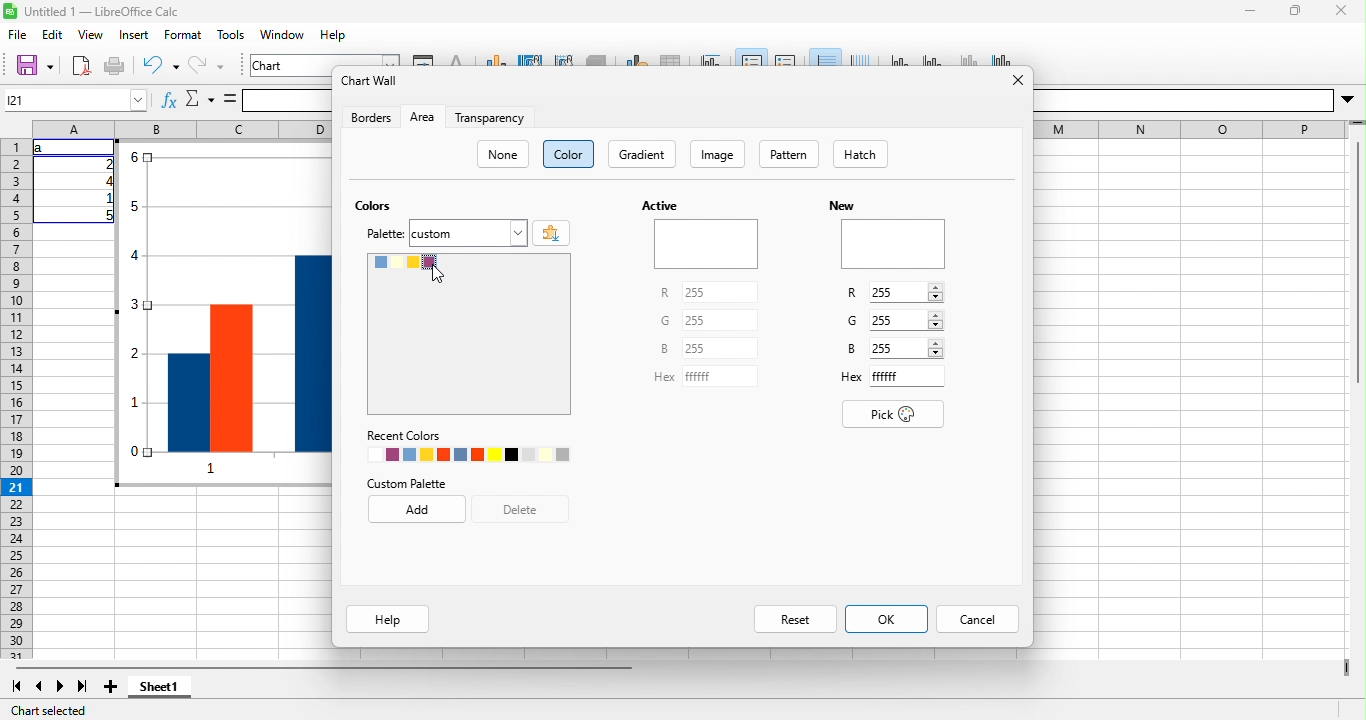 The width and height of the screenshot is (1366, 720). What do you see at coordinates (852, 377) in the screenshot?
I see `Hex` at bounding box center [852, 377].